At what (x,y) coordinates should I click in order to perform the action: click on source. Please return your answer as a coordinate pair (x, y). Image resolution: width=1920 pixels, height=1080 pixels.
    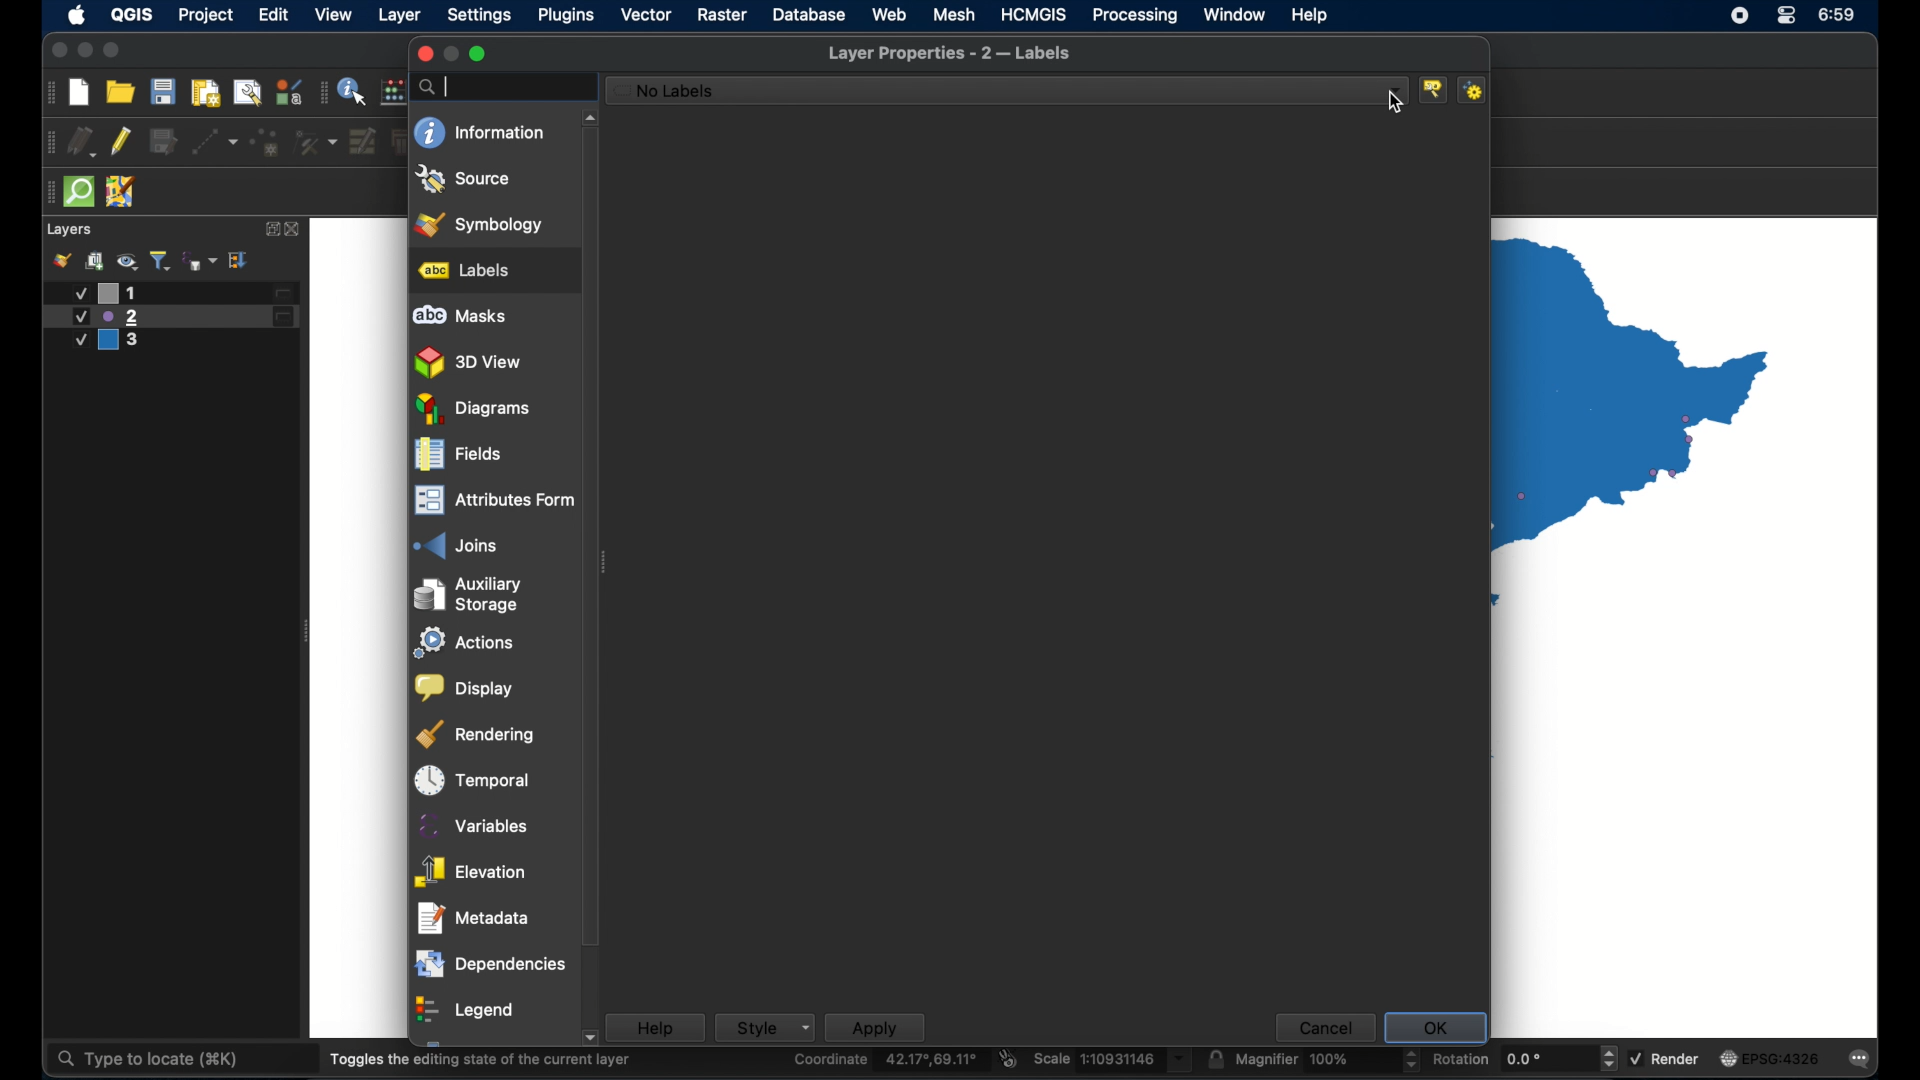
    Looking at the image, I should click on (464, 179).